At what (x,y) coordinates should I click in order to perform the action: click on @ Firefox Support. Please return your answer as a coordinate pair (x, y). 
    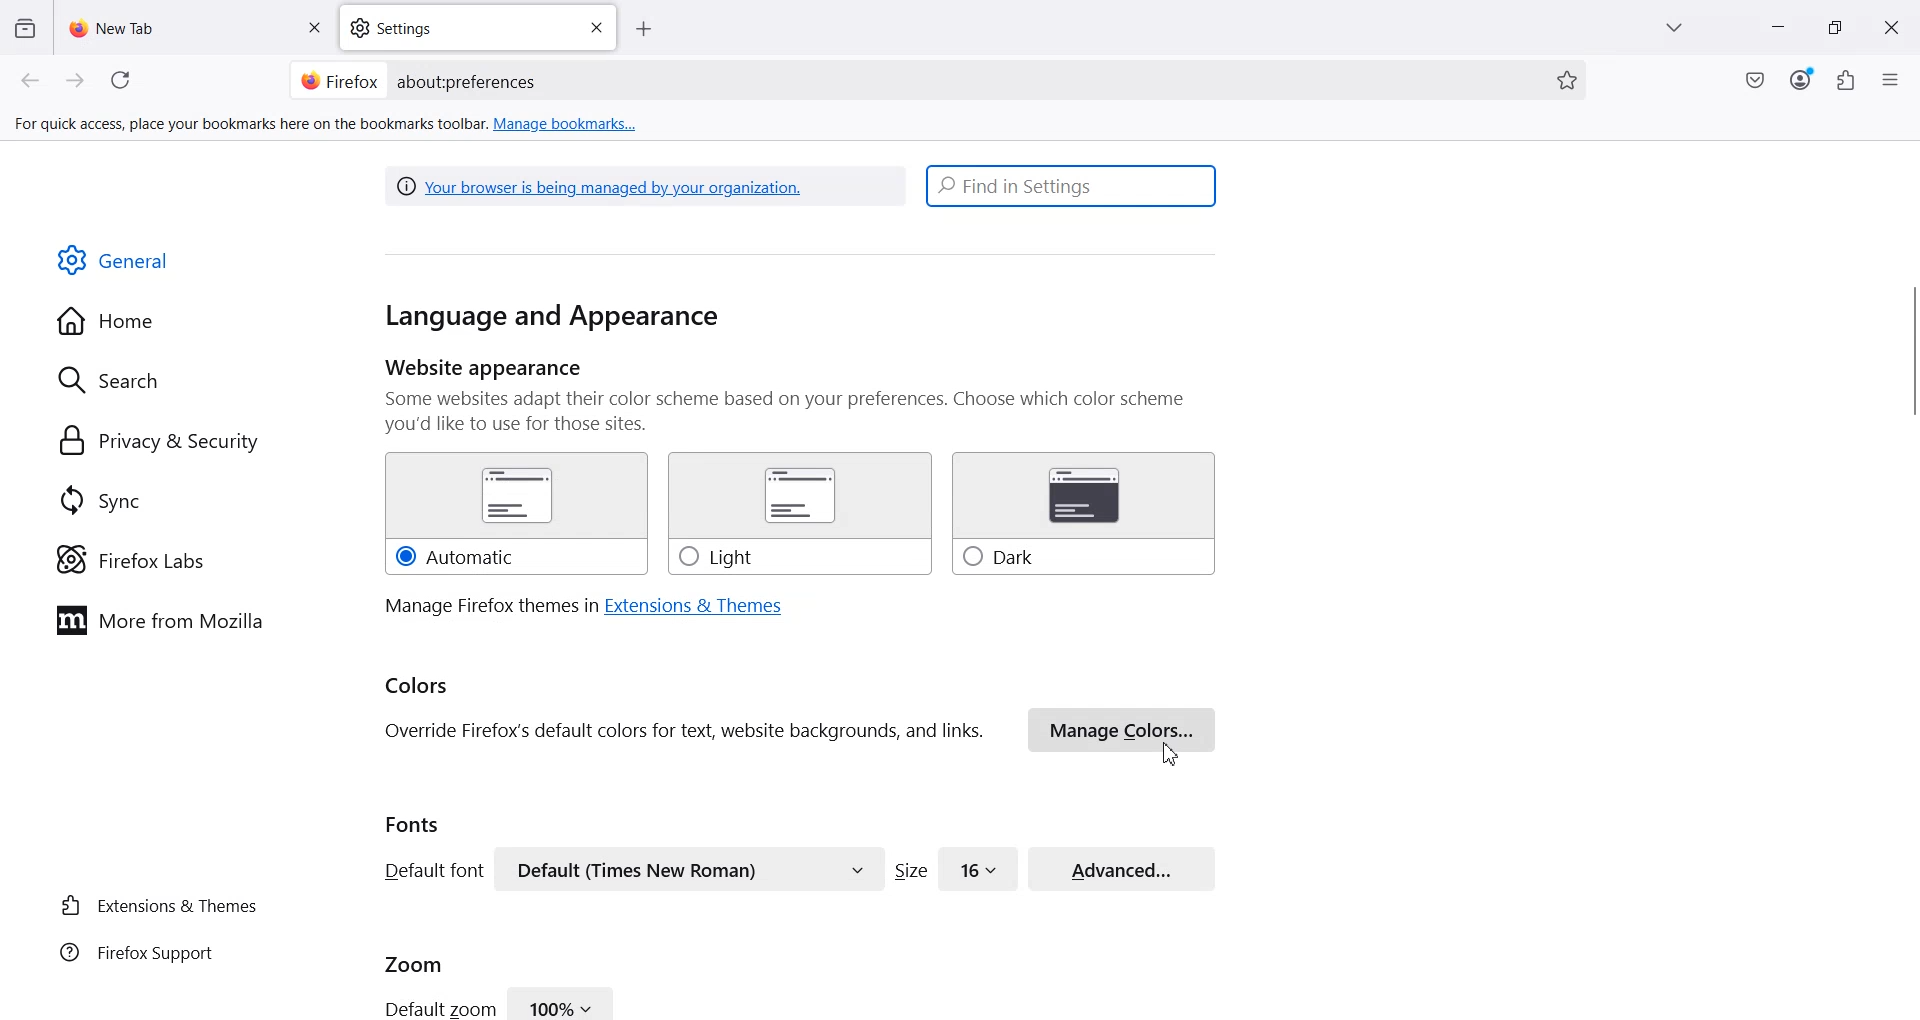
    Looking at the image, I should click on (137, 951).